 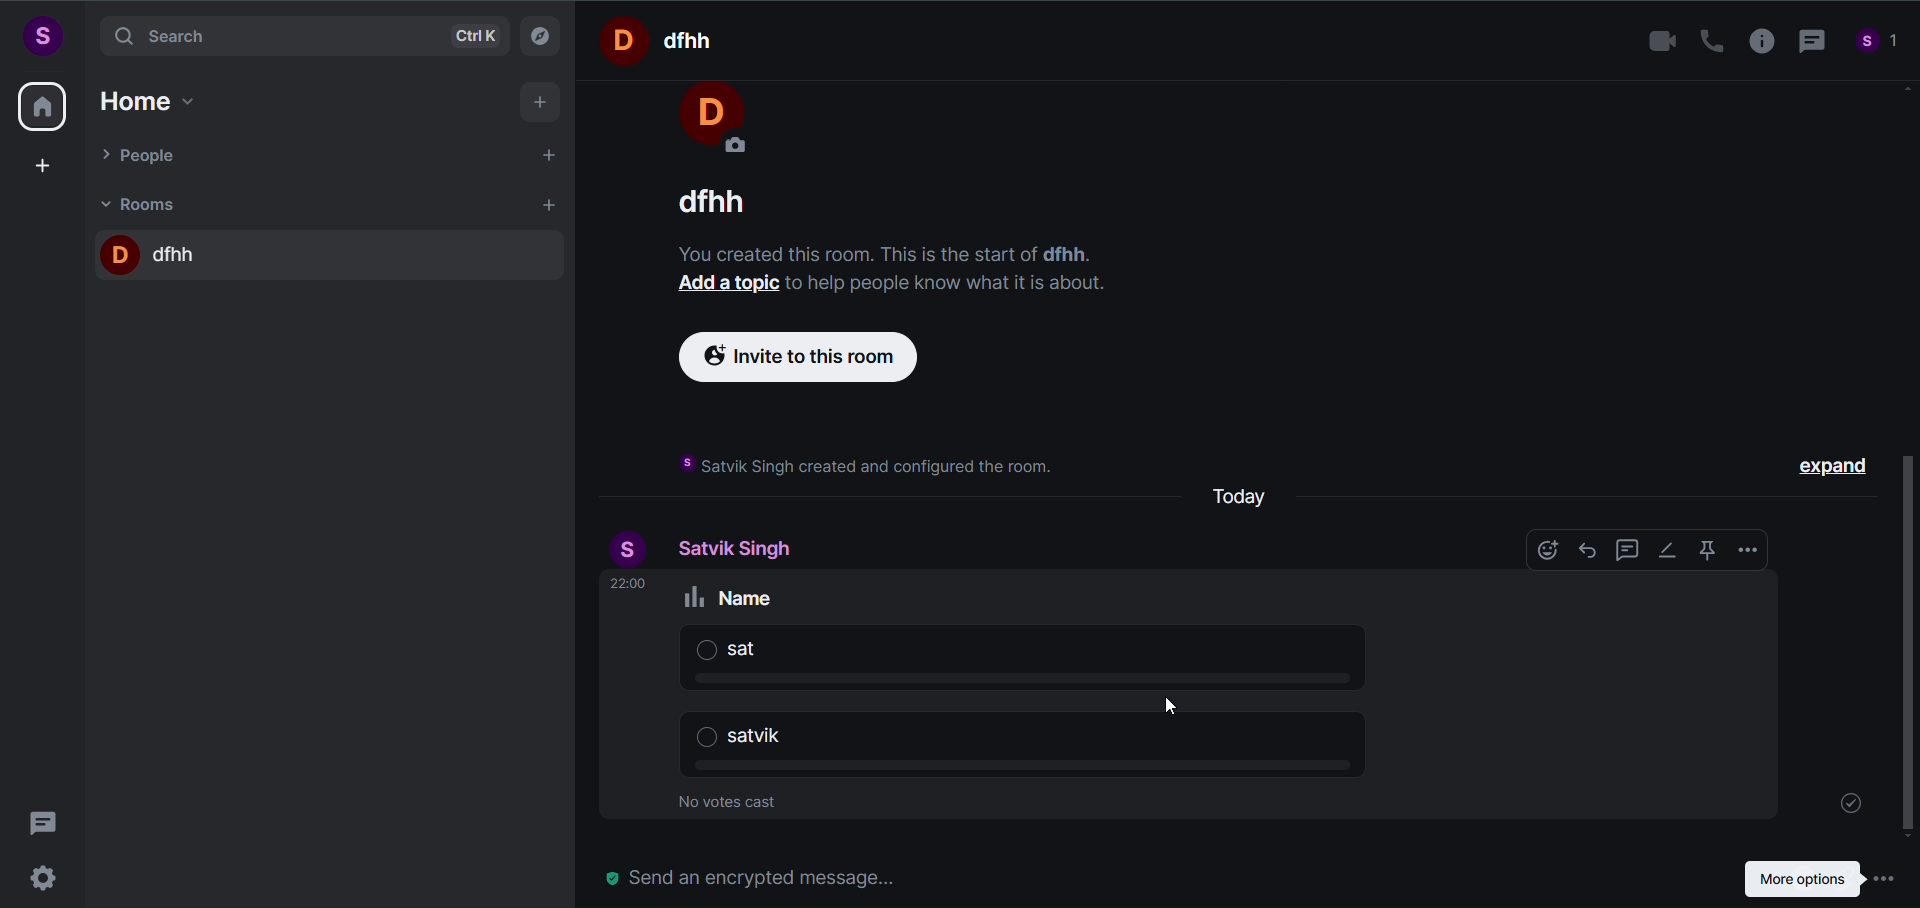 What do you see at coordinates (42, 106) in the screenshot?
I see `home` at bounding box center [42, 106].